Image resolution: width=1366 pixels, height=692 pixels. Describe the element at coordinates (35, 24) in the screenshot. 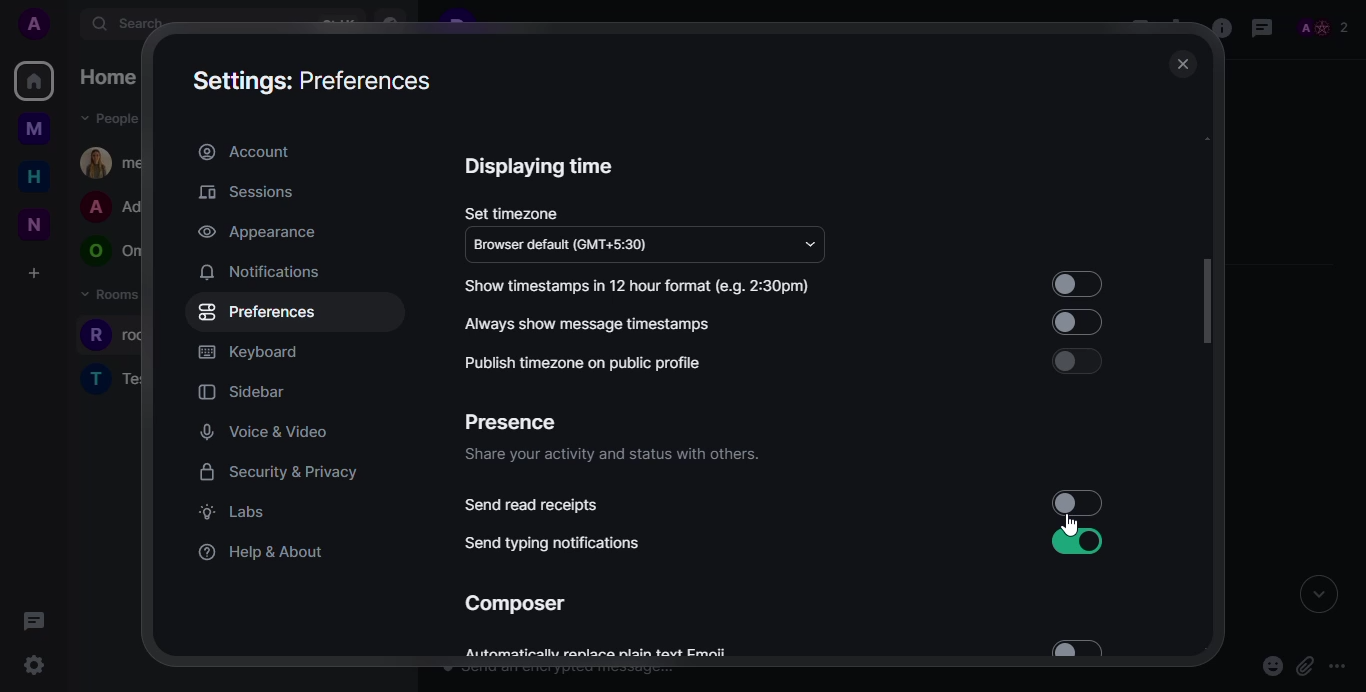

I see `profile` at that location.